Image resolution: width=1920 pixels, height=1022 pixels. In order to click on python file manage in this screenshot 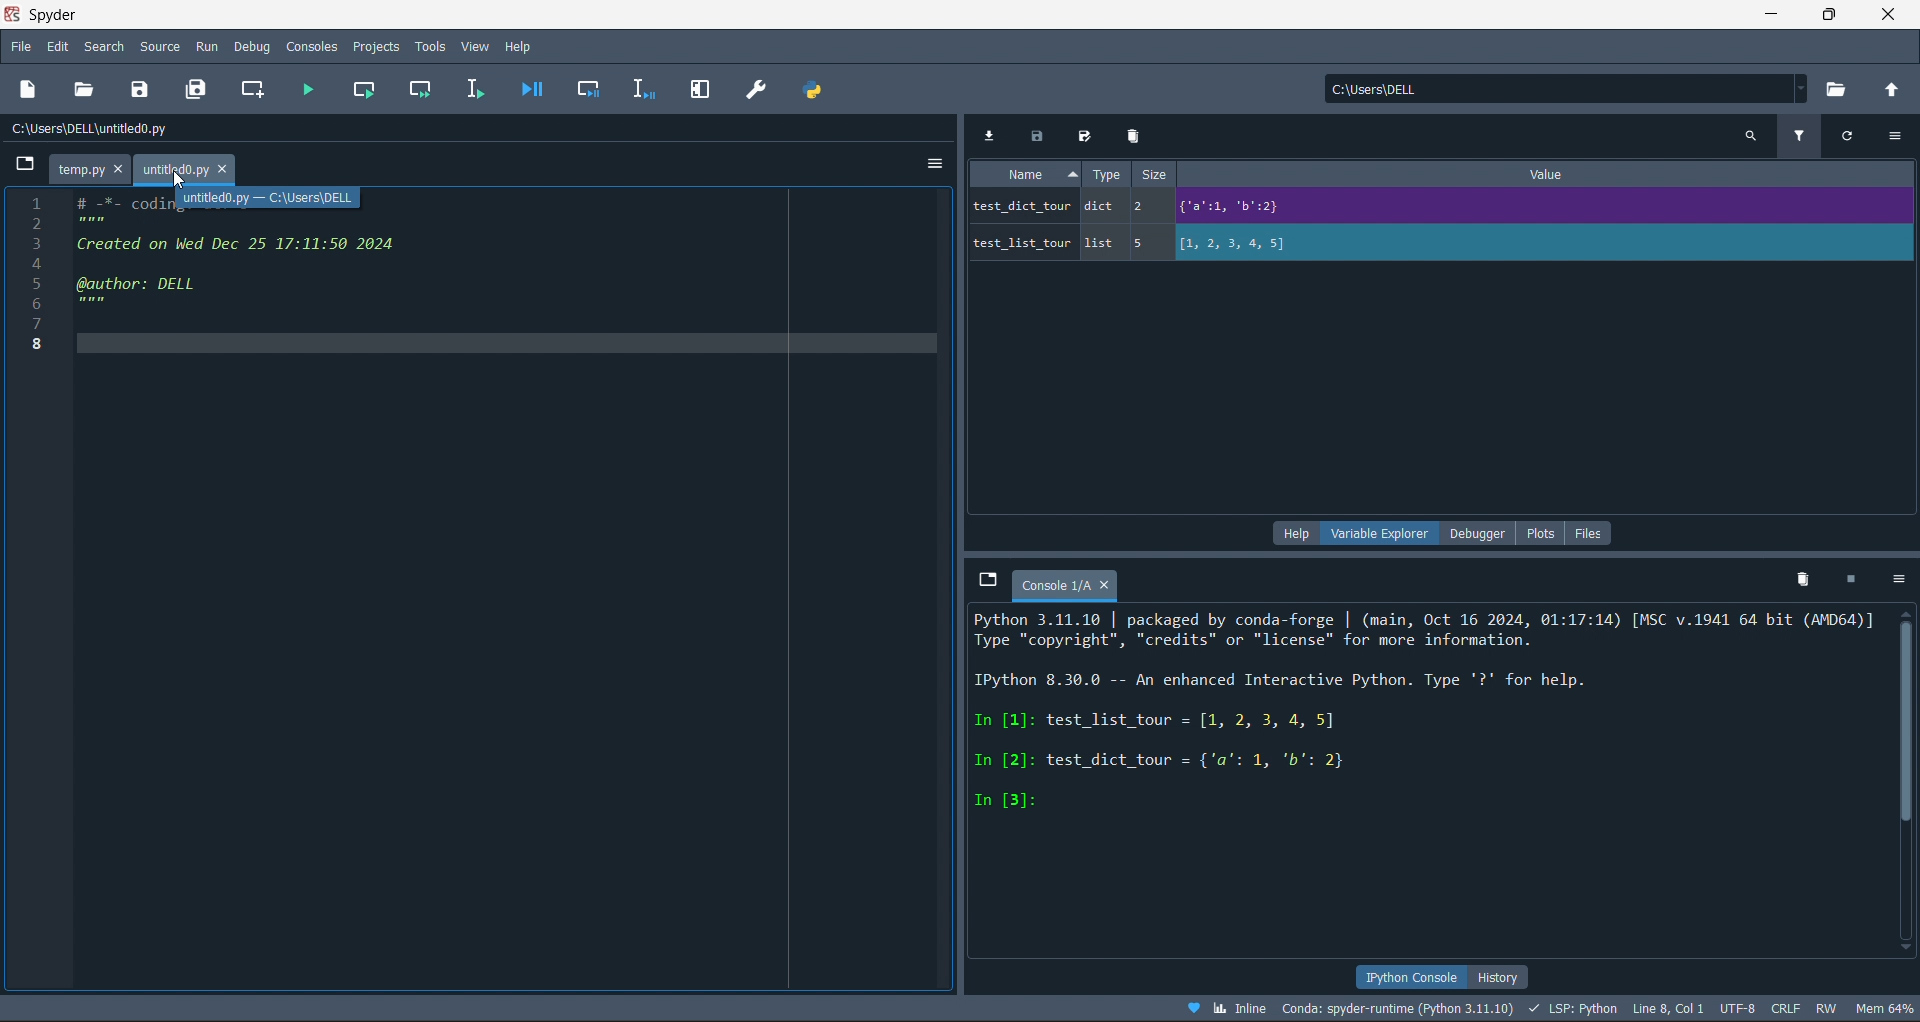, I will do `click(812, 90)`.